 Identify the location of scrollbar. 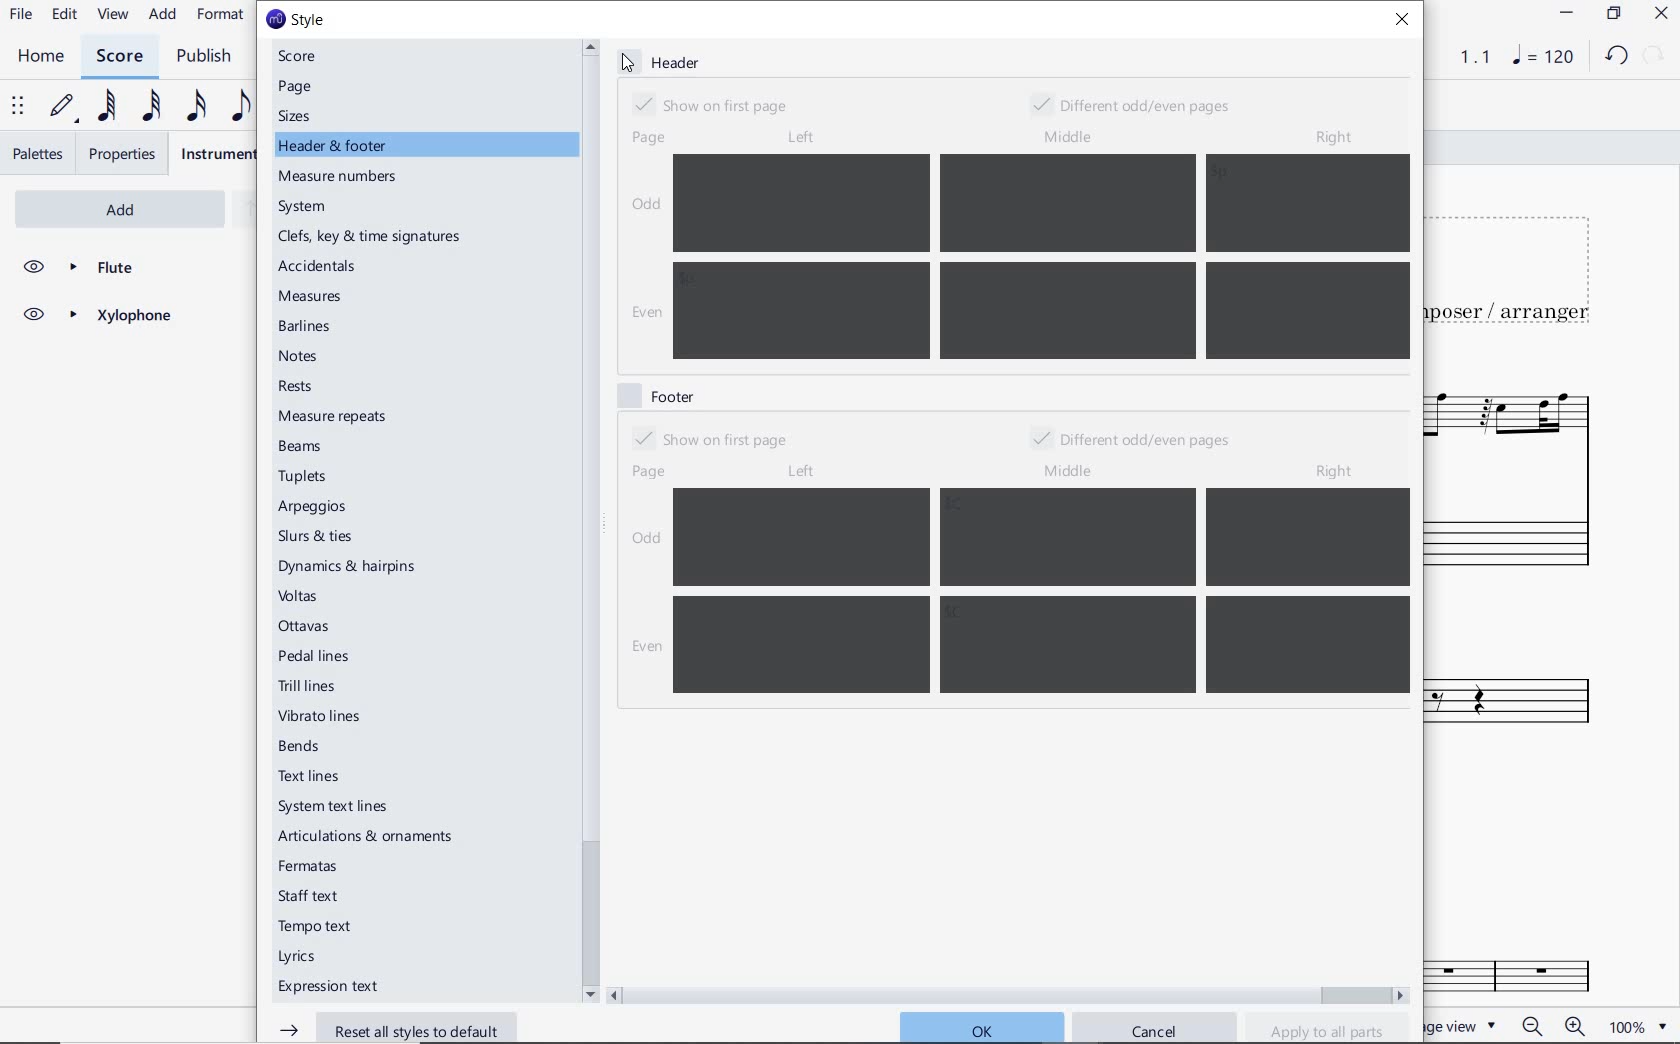
(588, 520).